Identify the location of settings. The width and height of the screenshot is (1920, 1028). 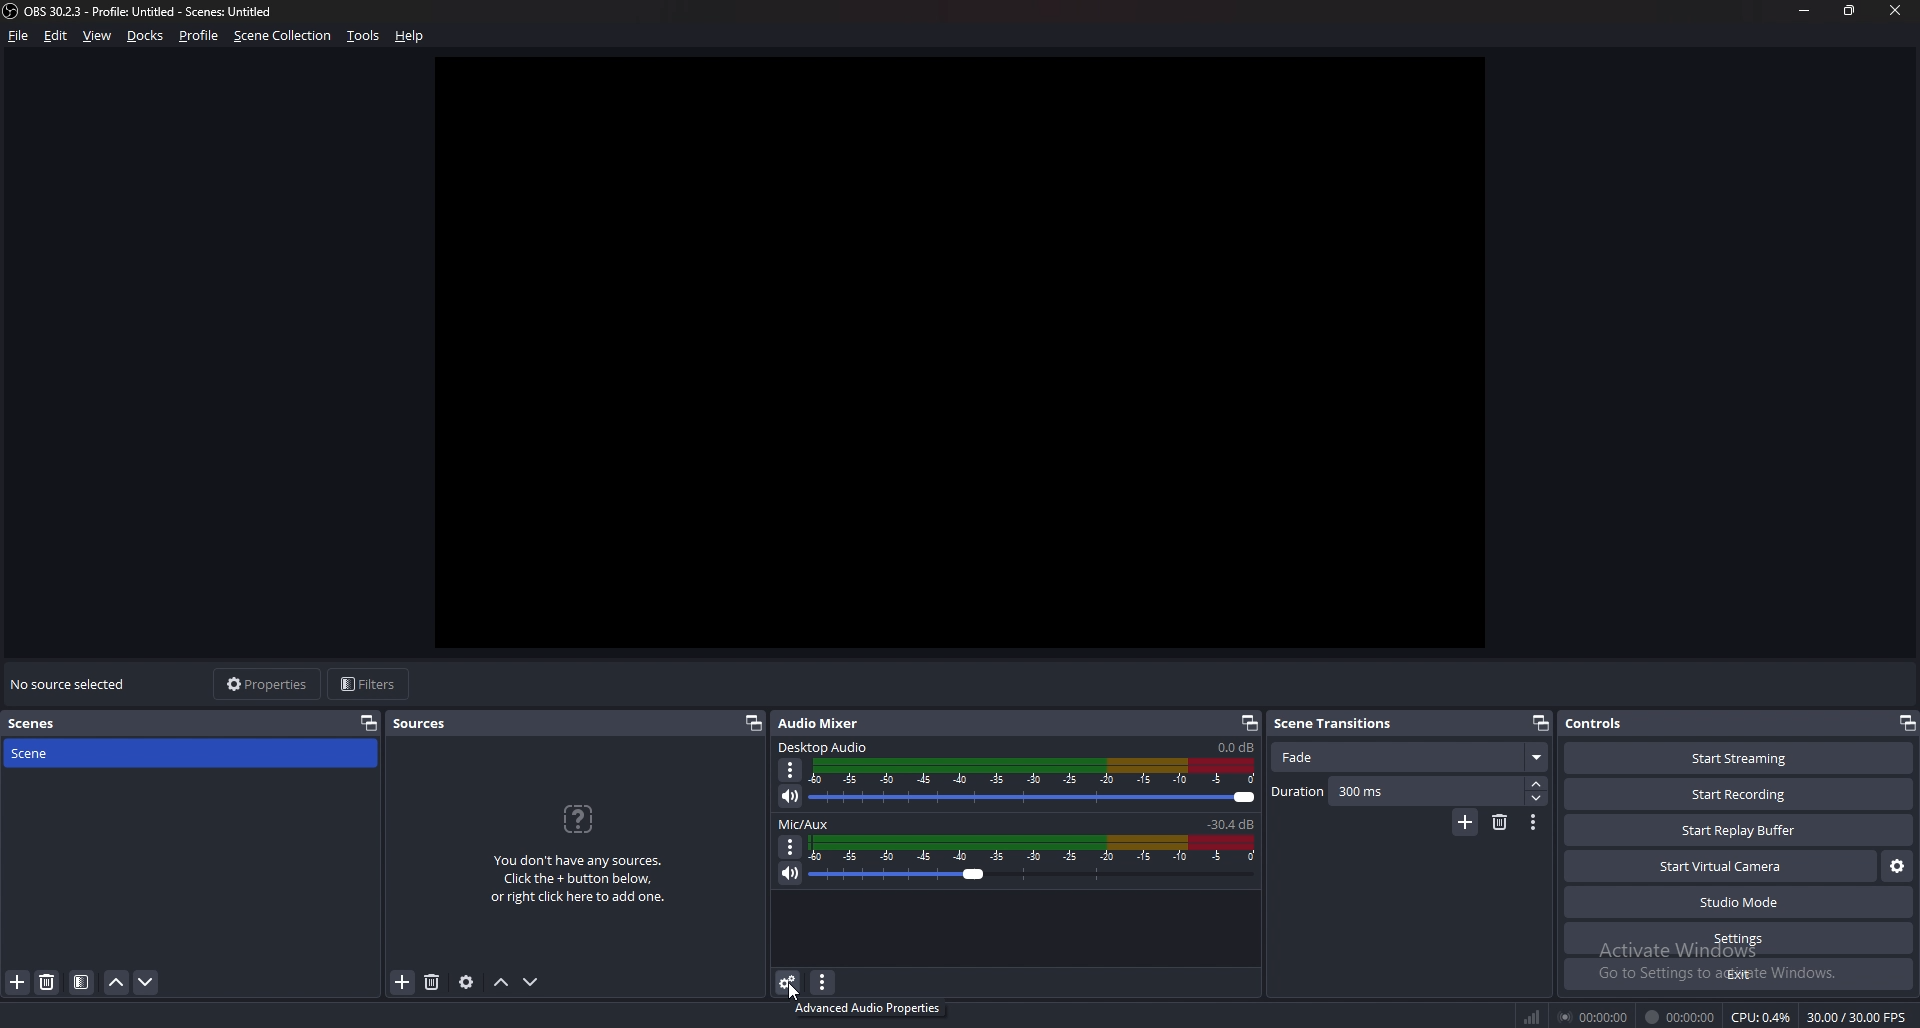
(1736, 938).